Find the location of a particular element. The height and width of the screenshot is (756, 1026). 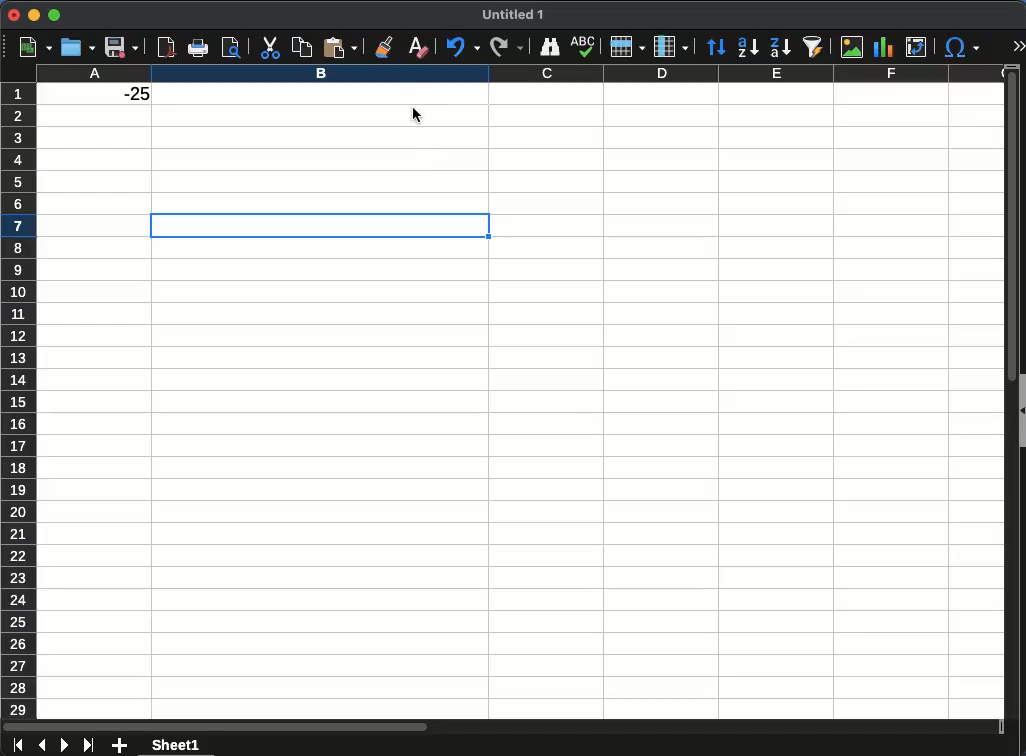

row is located at coordinates (626, 46).